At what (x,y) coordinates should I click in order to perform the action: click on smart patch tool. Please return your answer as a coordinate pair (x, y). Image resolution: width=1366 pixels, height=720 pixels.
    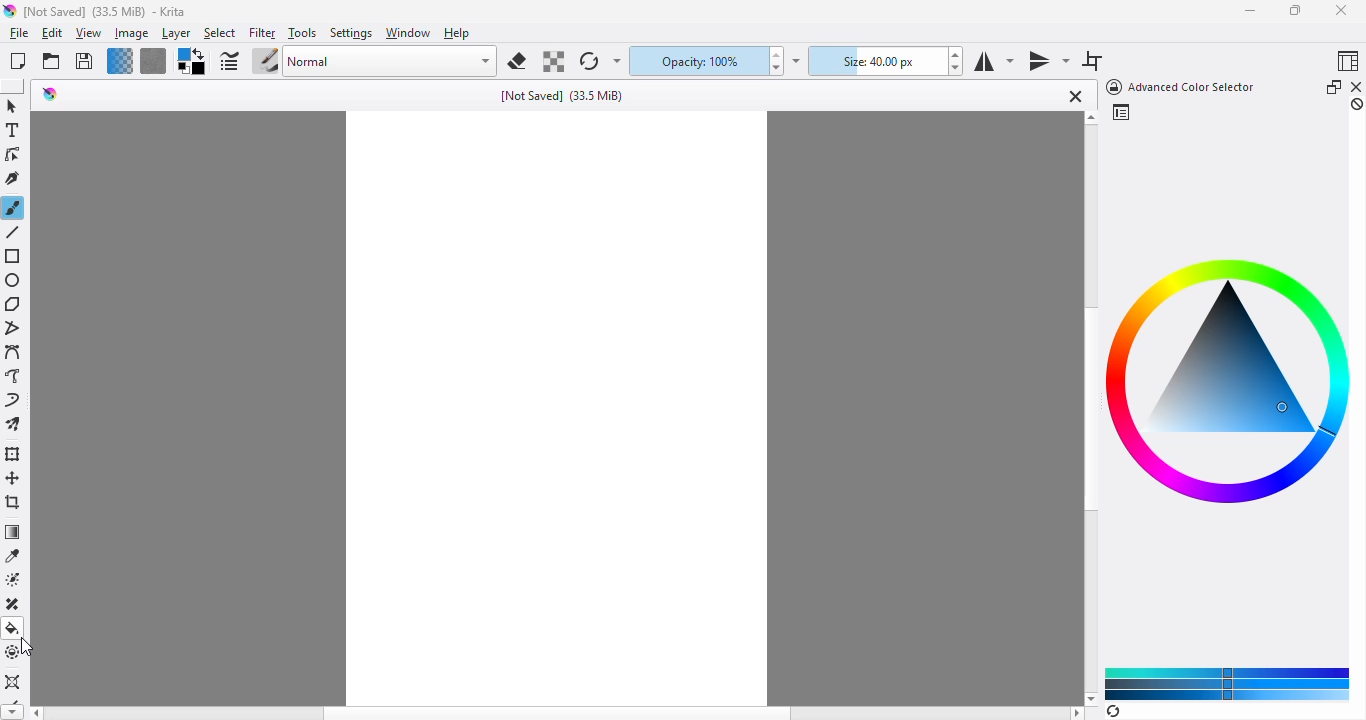
    Looking at the image, I should click on (15, 604).